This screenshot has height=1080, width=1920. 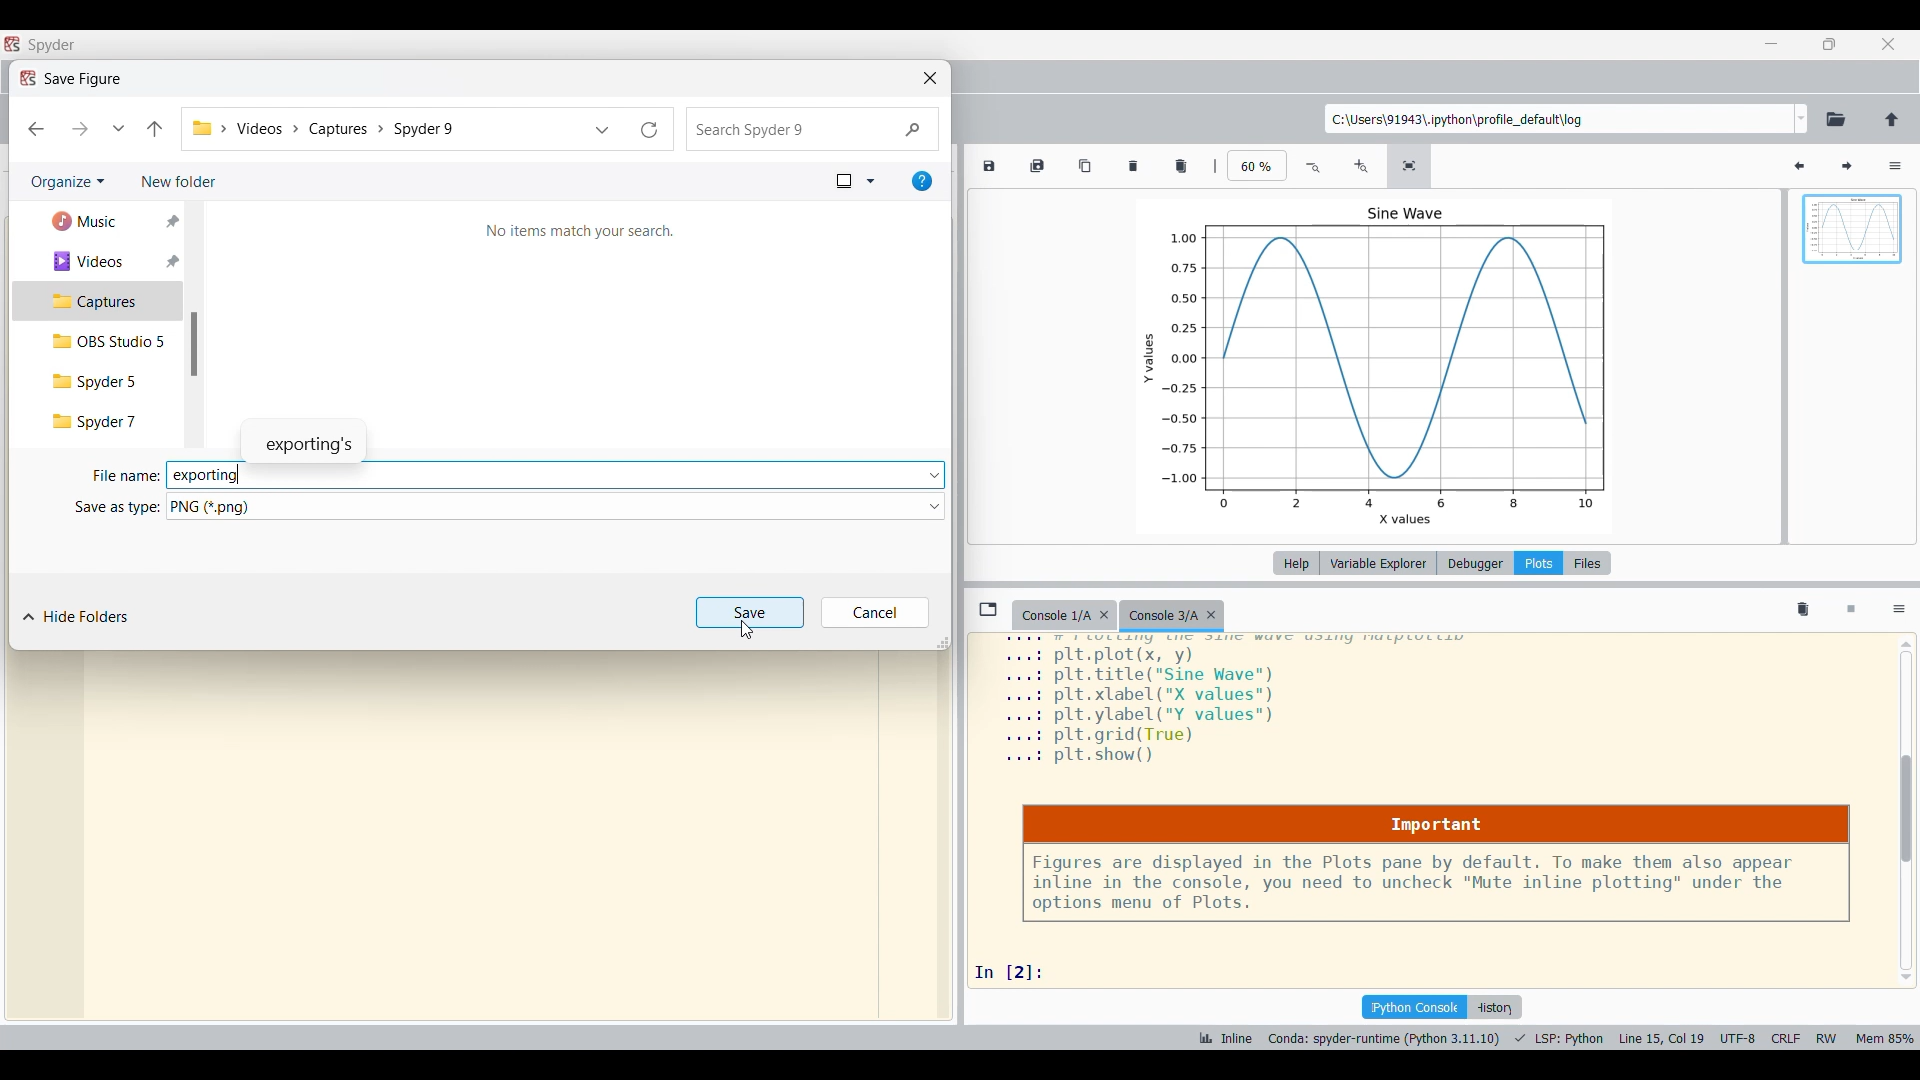 What do you see at coordinates (126, 476) in the screenshot?
I see `Indicates file name` at bounding box center [126, 476].